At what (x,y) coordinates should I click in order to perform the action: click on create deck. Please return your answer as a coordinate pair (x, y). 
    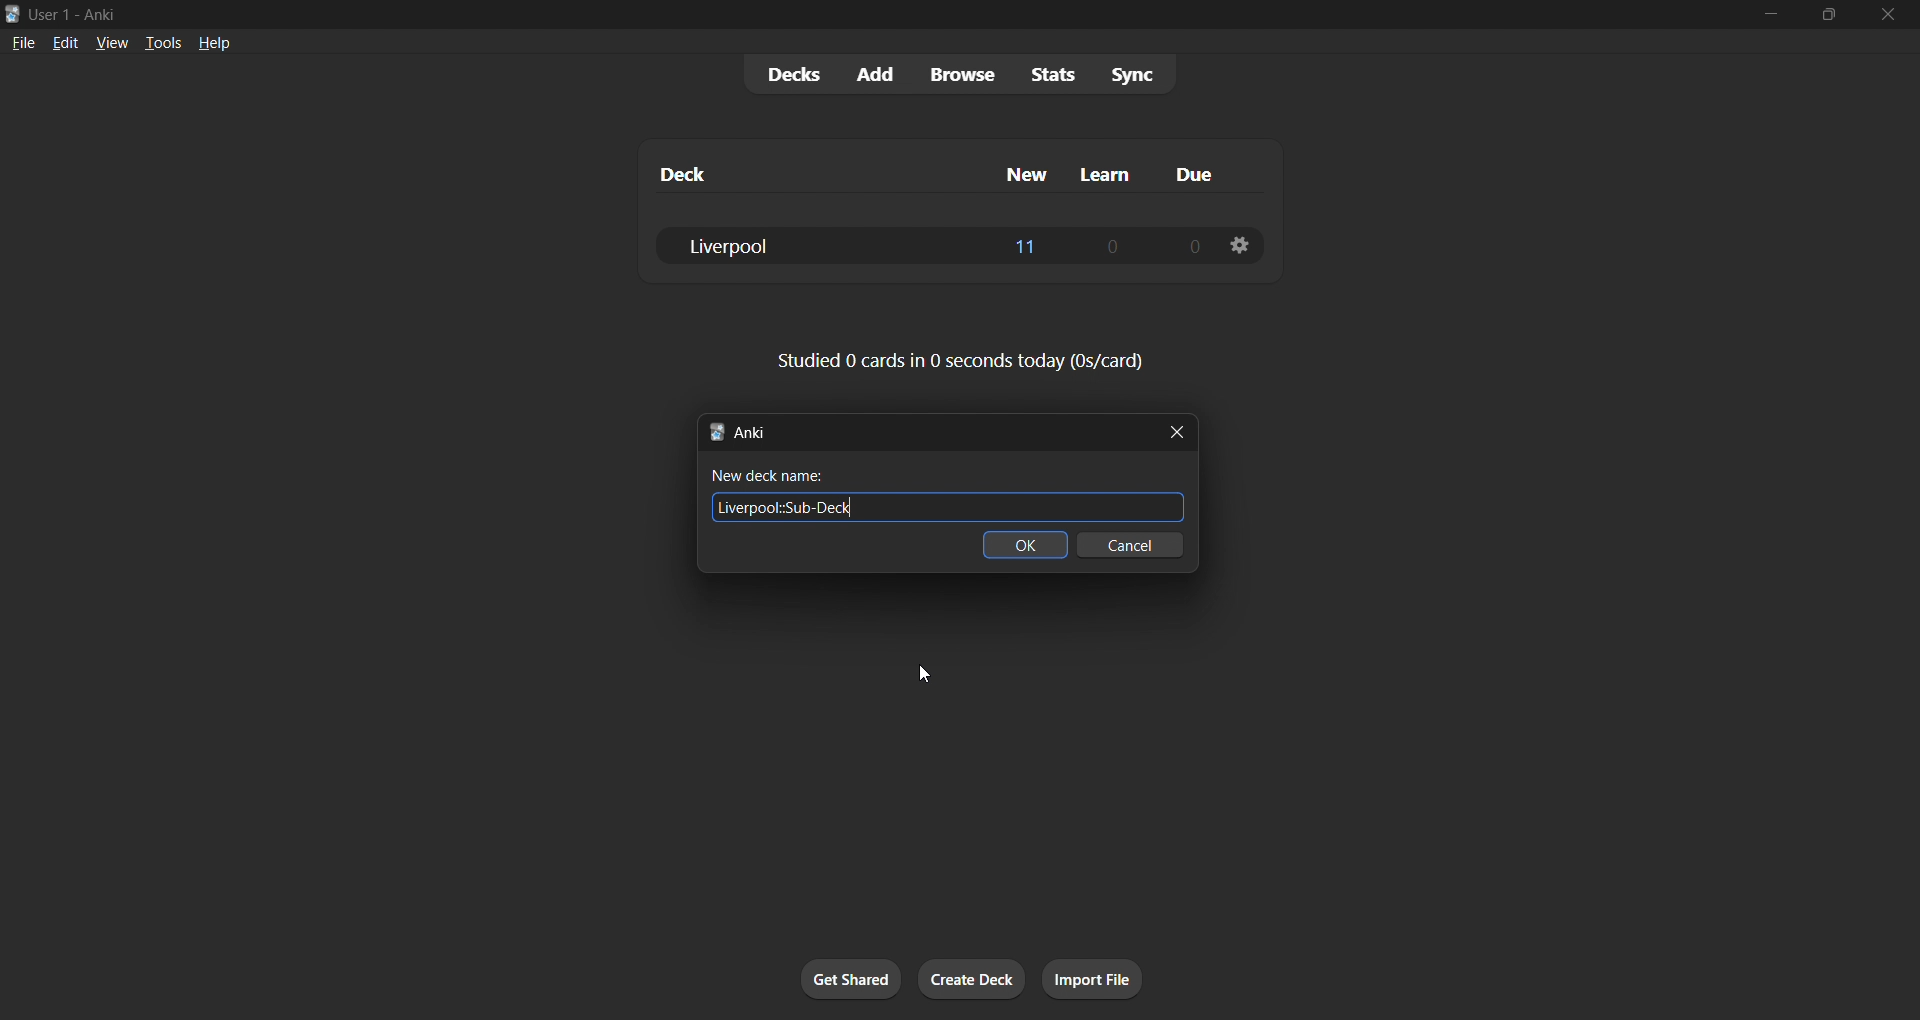
    Looking at the image, I should click on (977, 981).